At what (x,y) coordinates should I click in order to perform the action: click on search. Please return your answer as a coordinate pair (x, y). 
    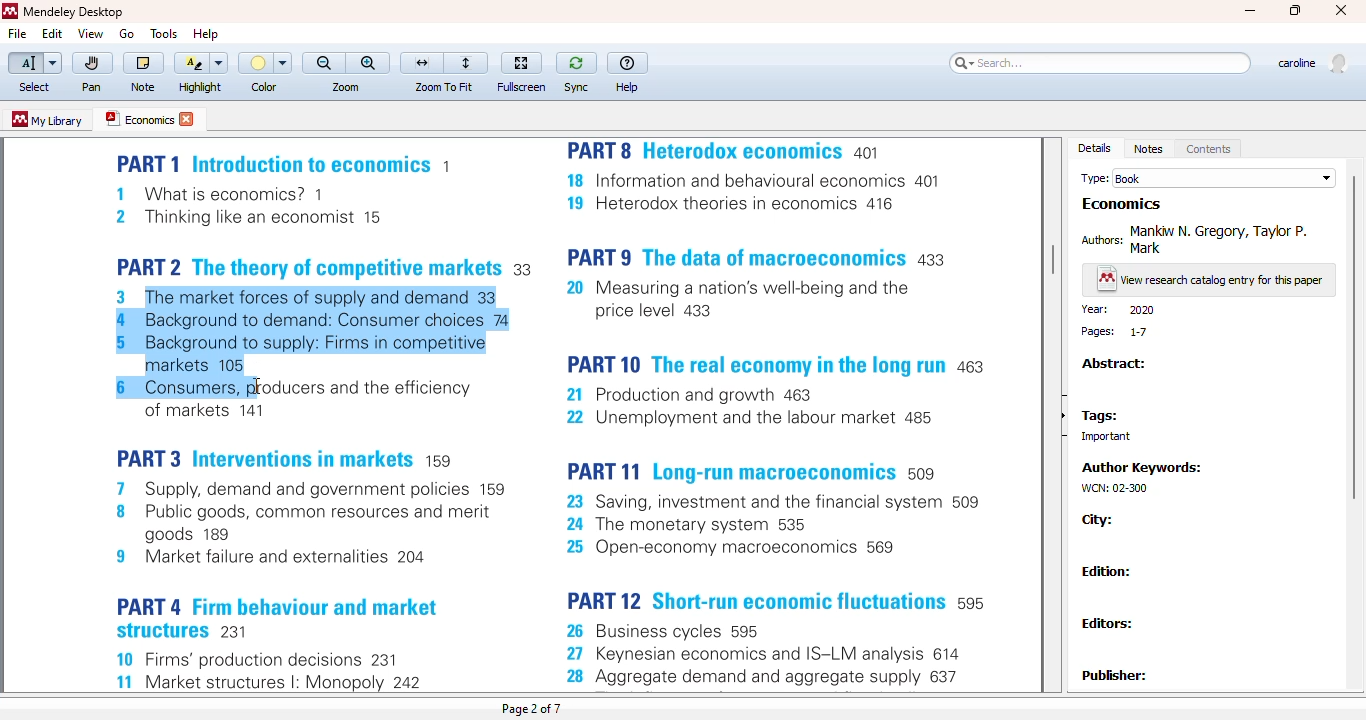
    Looking at the image, I should click on (1100, 63).